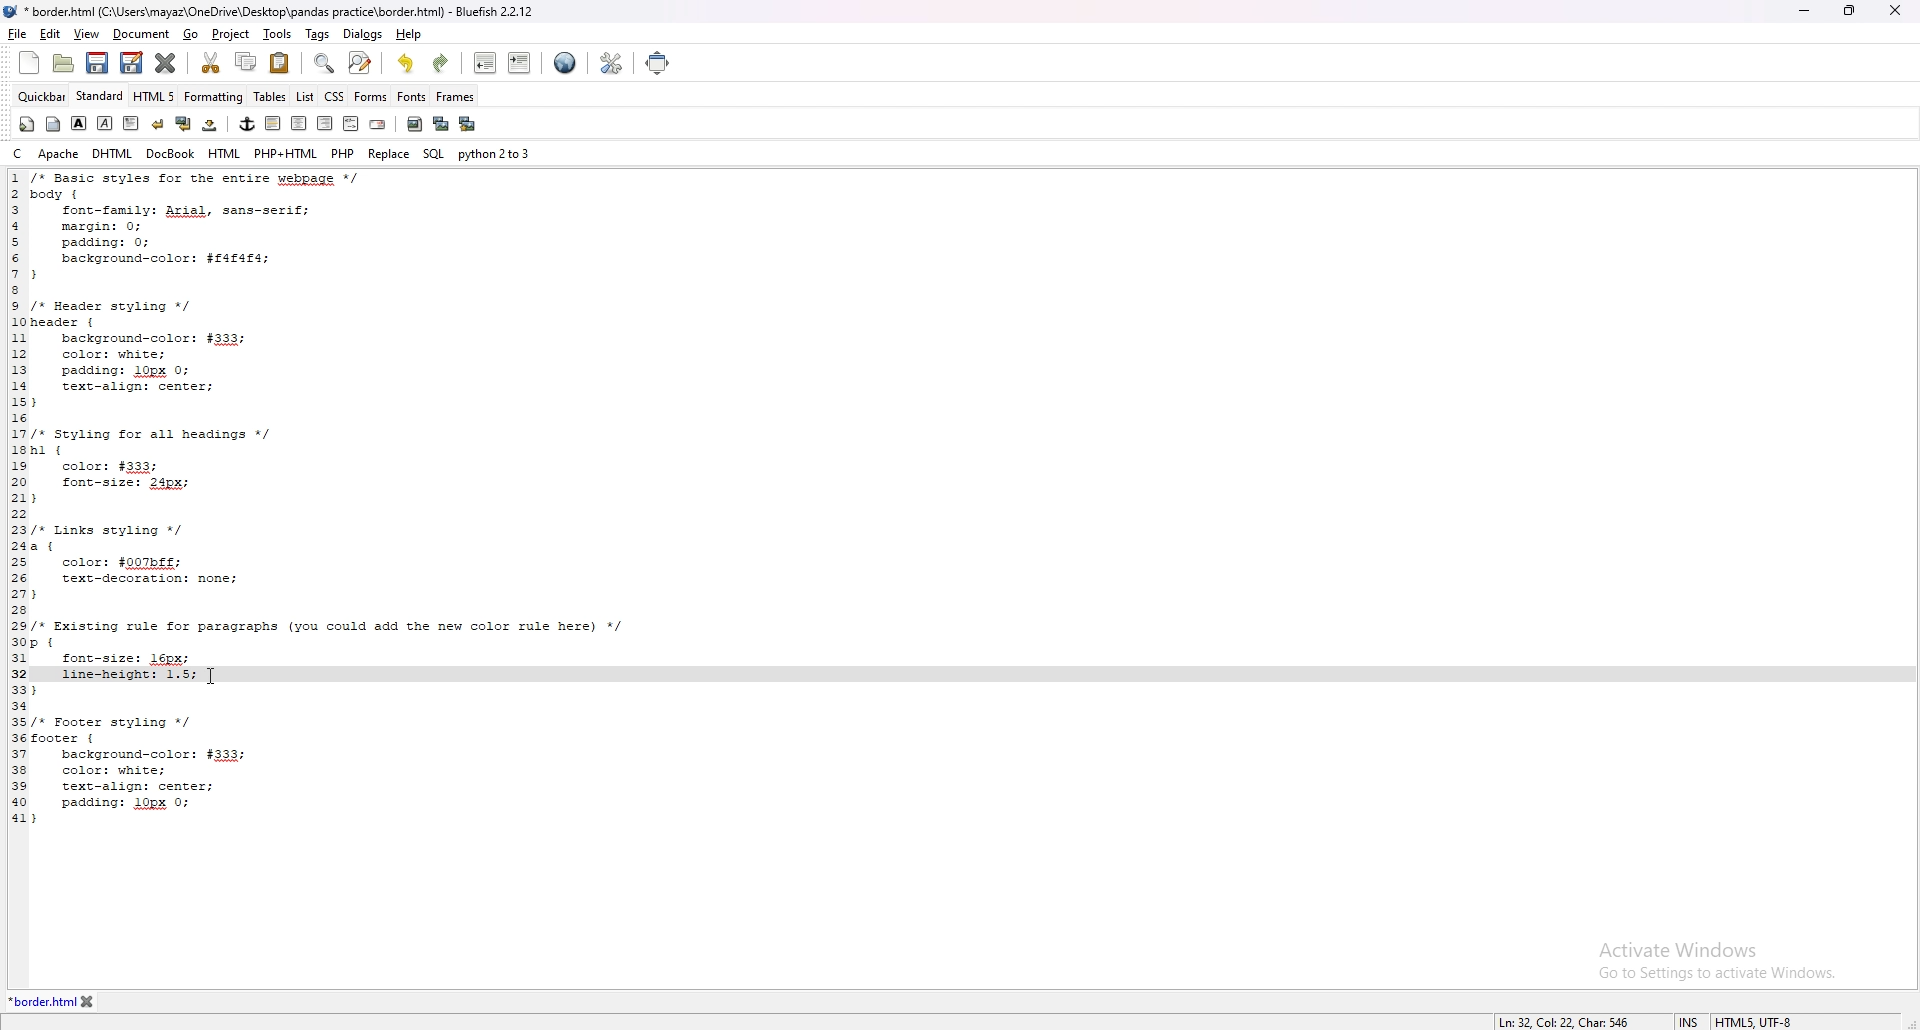 This screenshot has height=1030, width=1920. What do you see at coordinates (566, 62) in the screenshot?
I see `preview in web` at bounding box center [566, 62].